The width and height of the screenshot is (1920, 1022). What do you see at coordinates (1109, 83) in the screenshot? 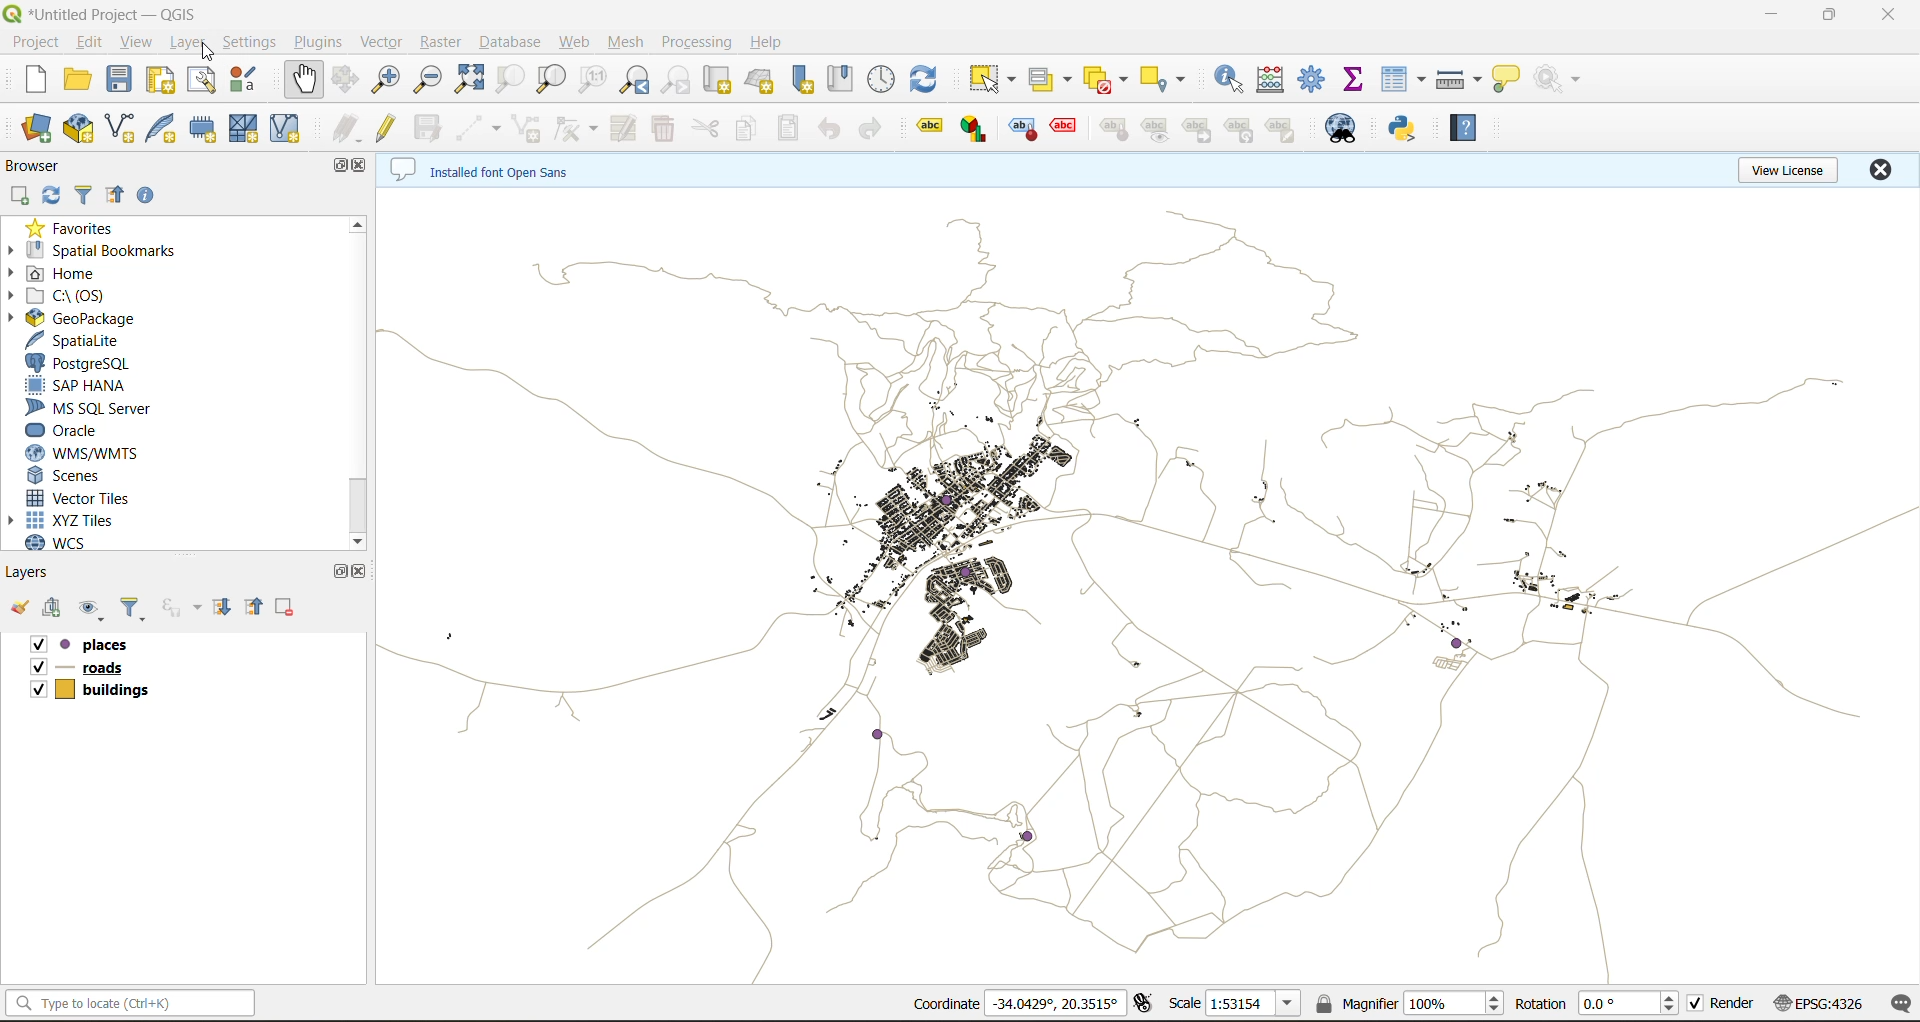
I see `deselect value ` at bounding box center [1109, 83].